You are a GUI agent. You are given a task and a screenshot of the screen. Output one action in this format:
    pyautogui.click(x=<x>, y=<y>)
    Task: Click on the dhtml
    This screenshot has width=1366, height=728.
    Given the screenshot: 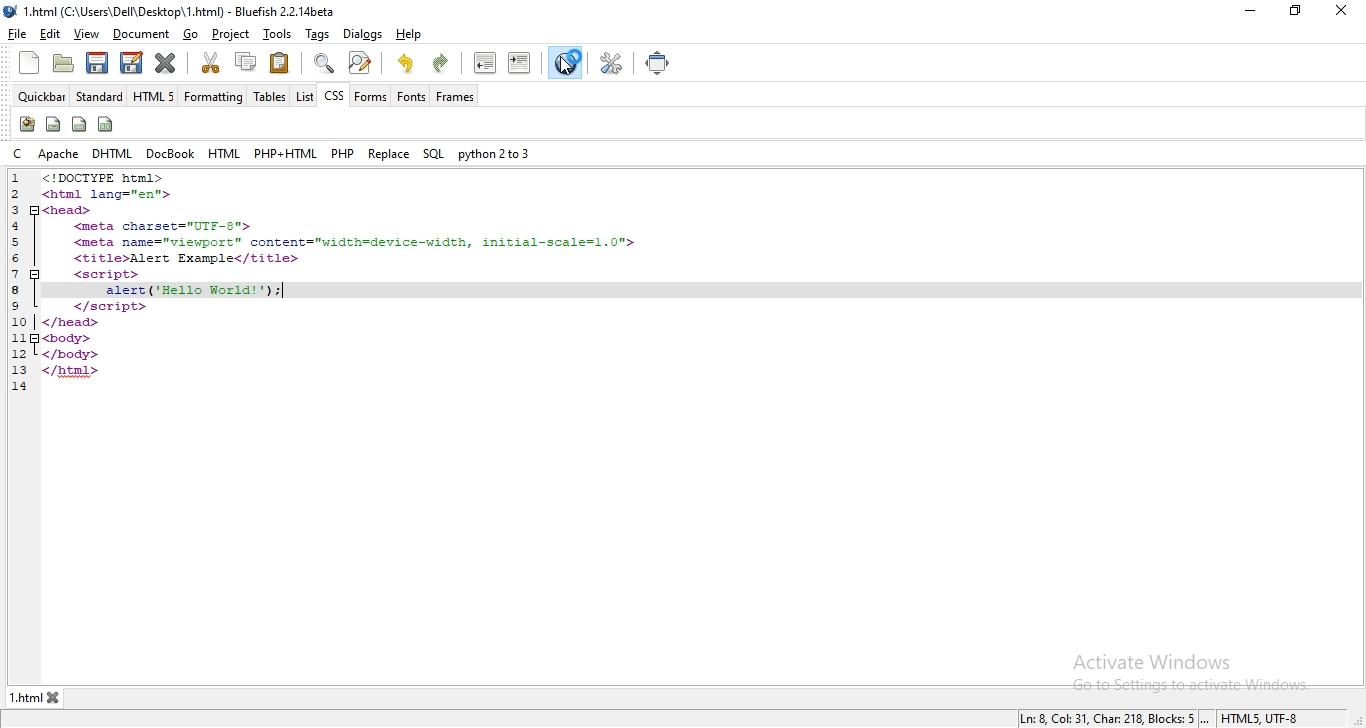 What is the action you would take?
    pyautogui.click(x=114, y=151)
    